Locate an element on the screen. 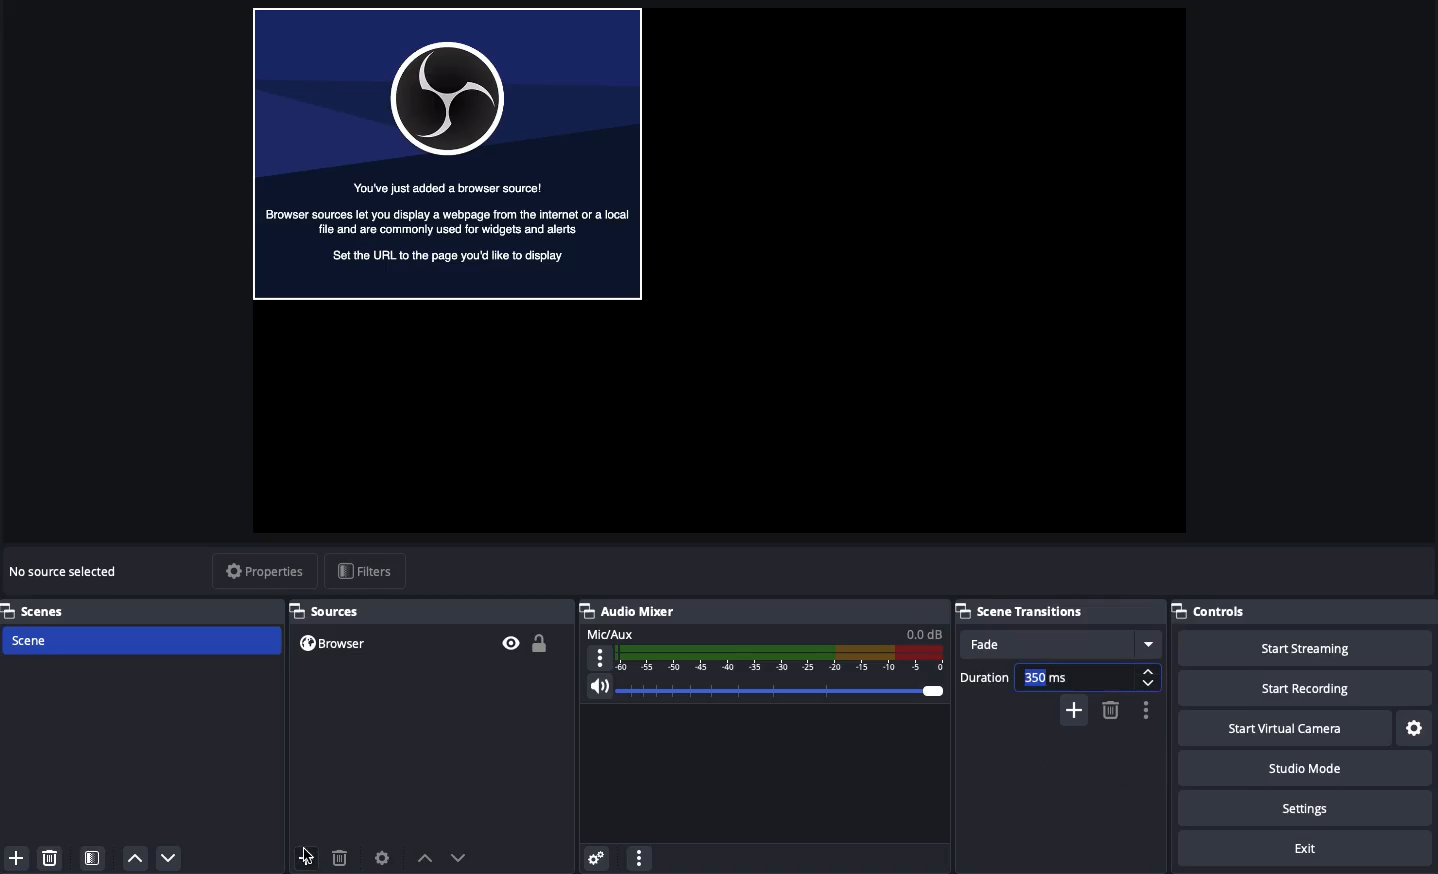  Controls is located at coordinates (1217, 612).